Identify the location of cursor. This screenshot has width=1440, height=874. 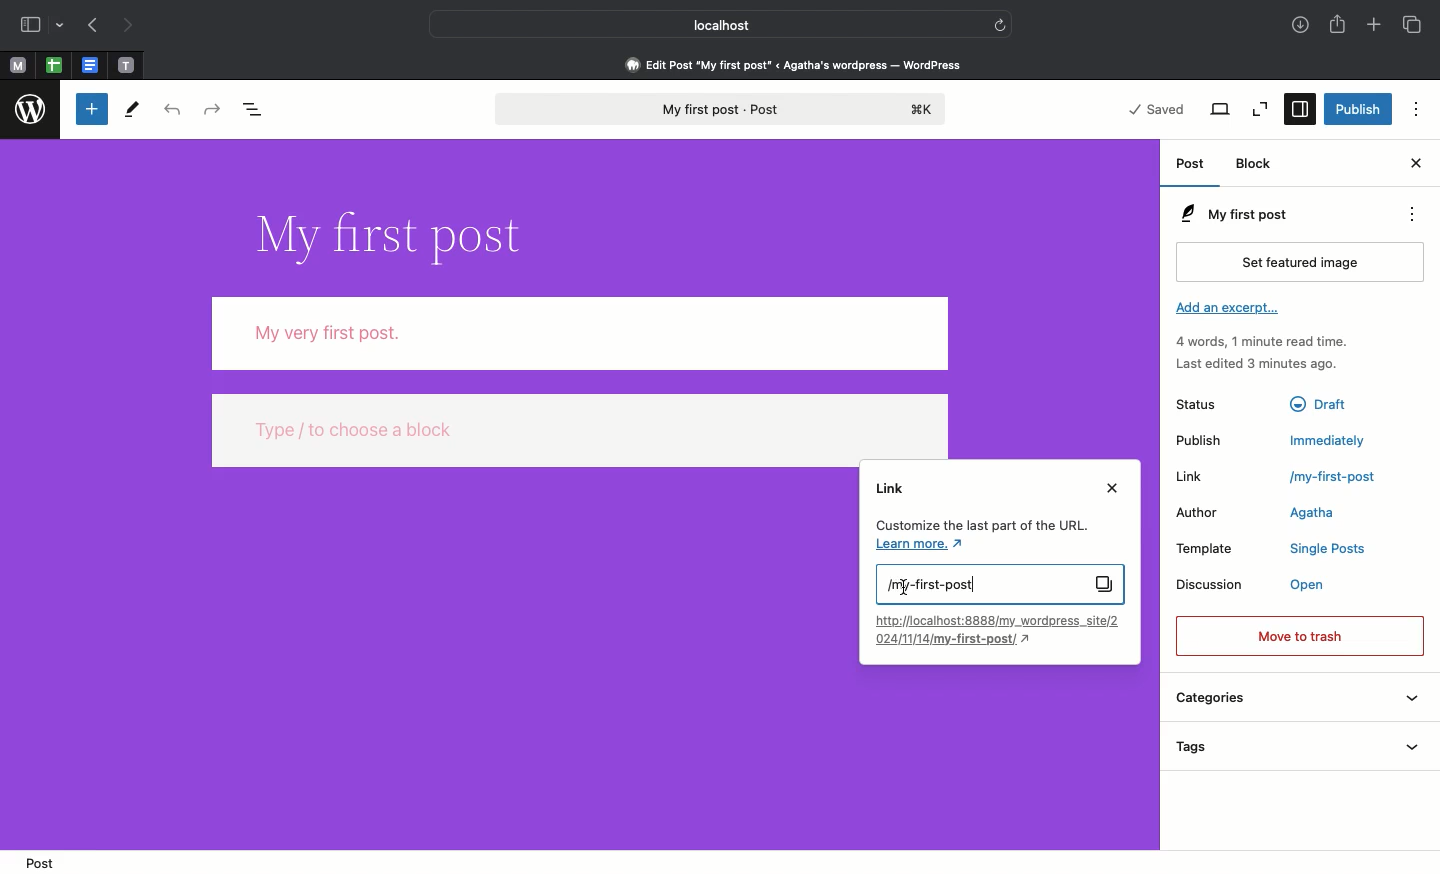
(904, 590).